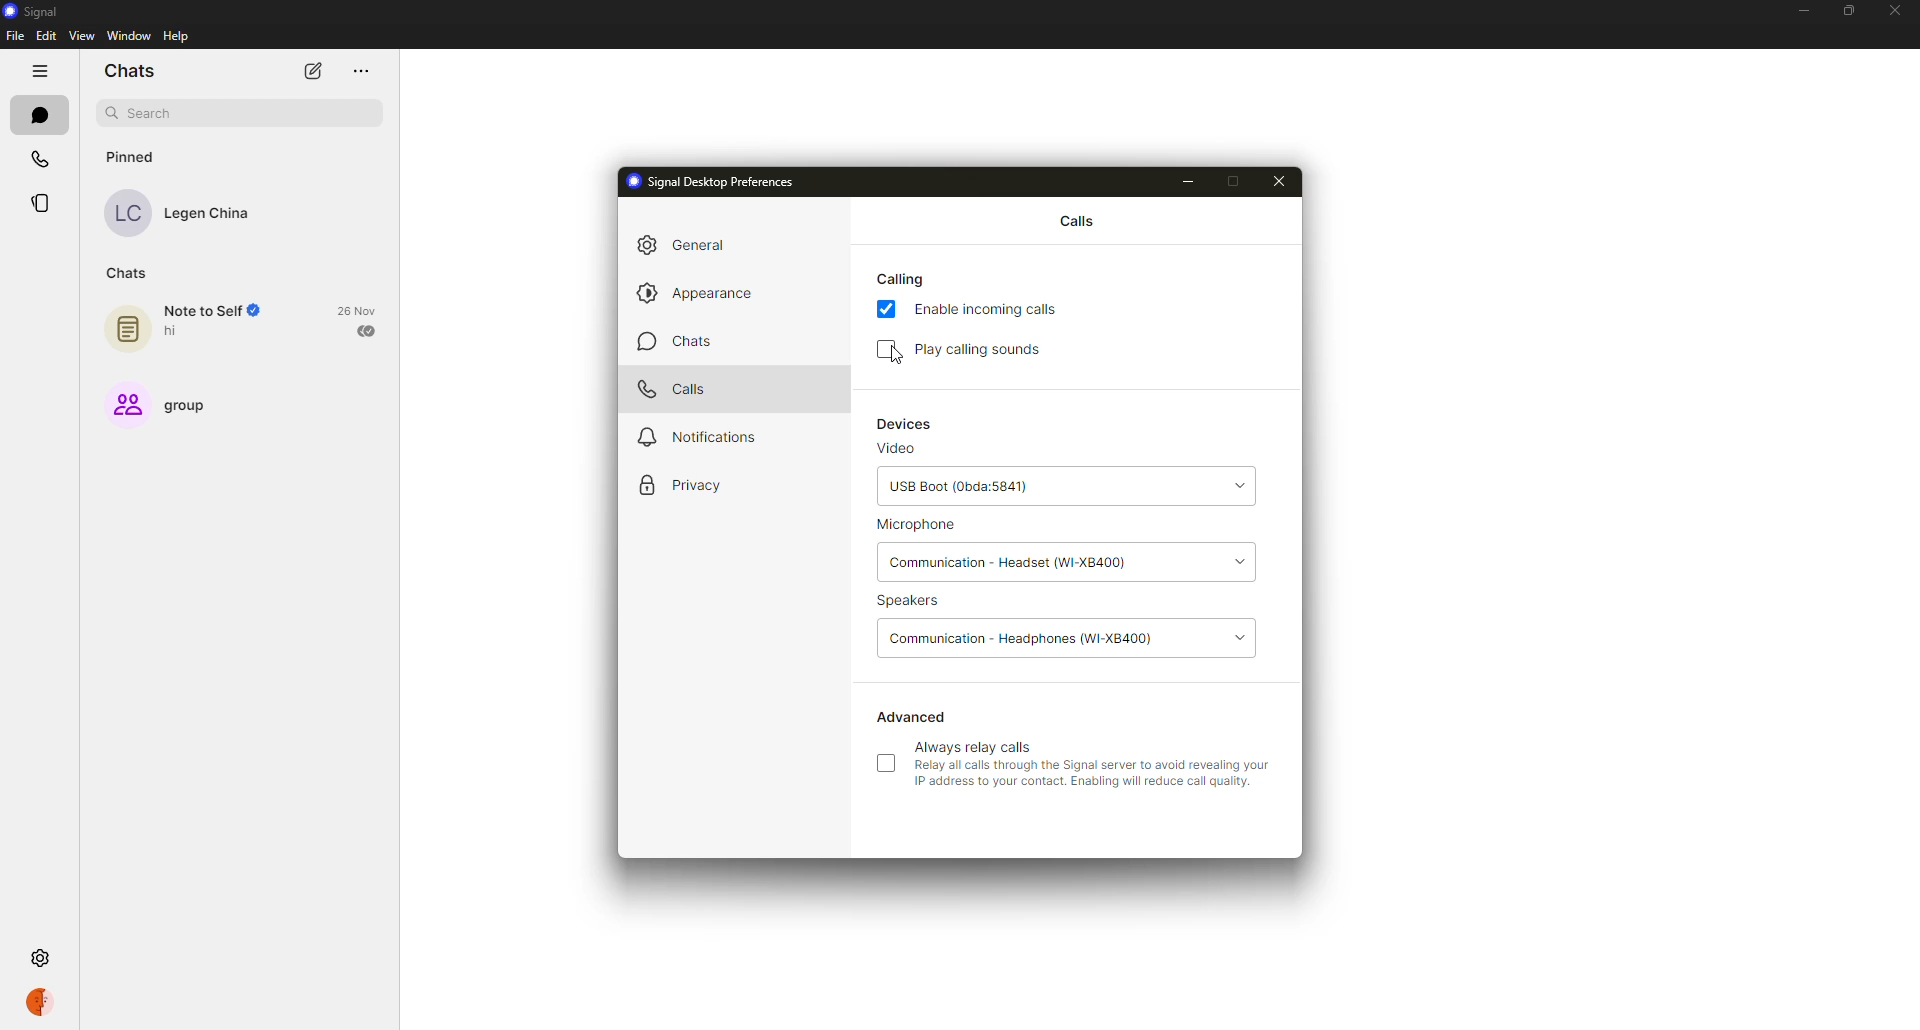 The image size is (1920, 1030). Describe the element at coordinates (1233, 181) in the screenshot. I see `maximize` at that location.